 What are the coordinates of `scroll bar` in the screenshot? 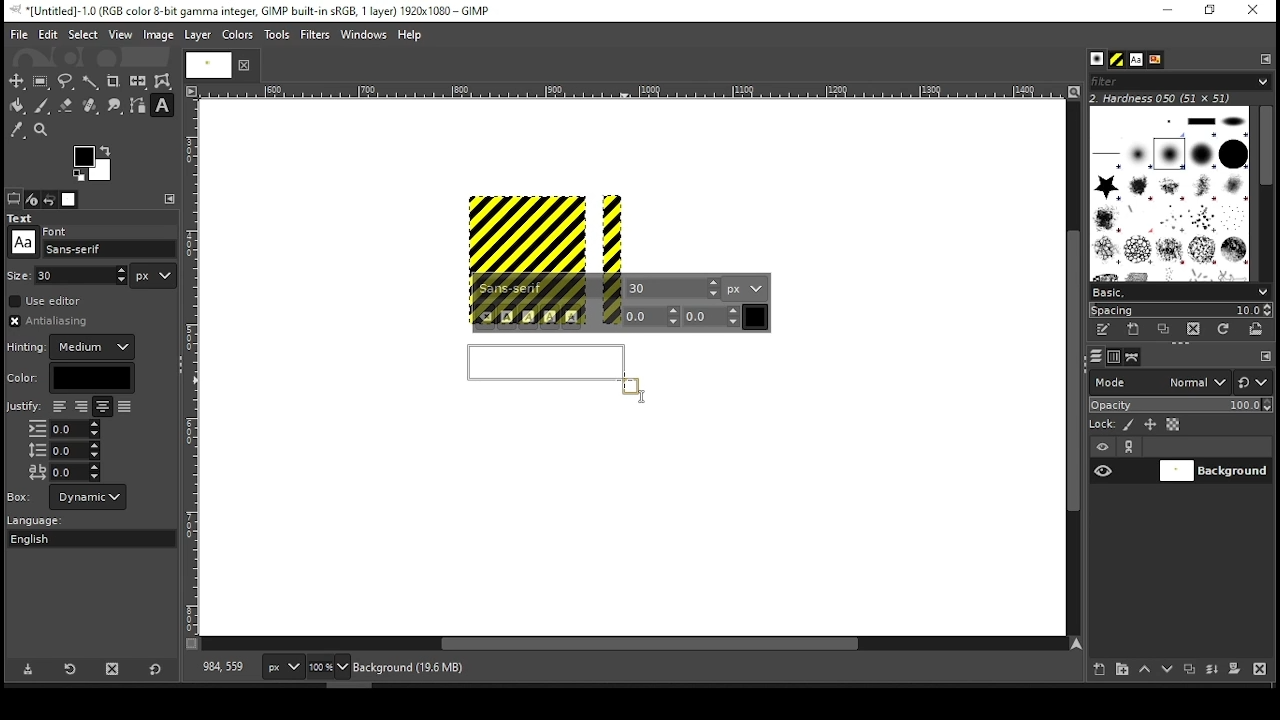 It's located at (1265, 192).